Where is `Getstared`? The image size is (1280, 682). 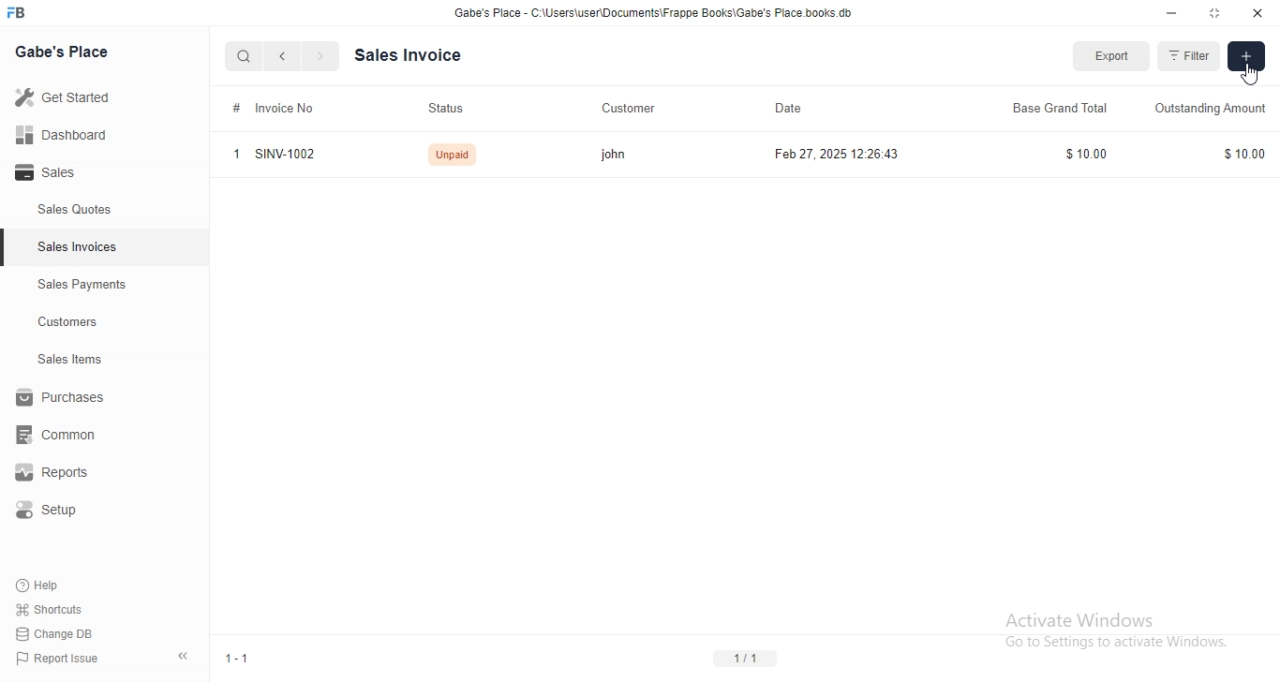
Getstared is located at coordinates (68, 99).